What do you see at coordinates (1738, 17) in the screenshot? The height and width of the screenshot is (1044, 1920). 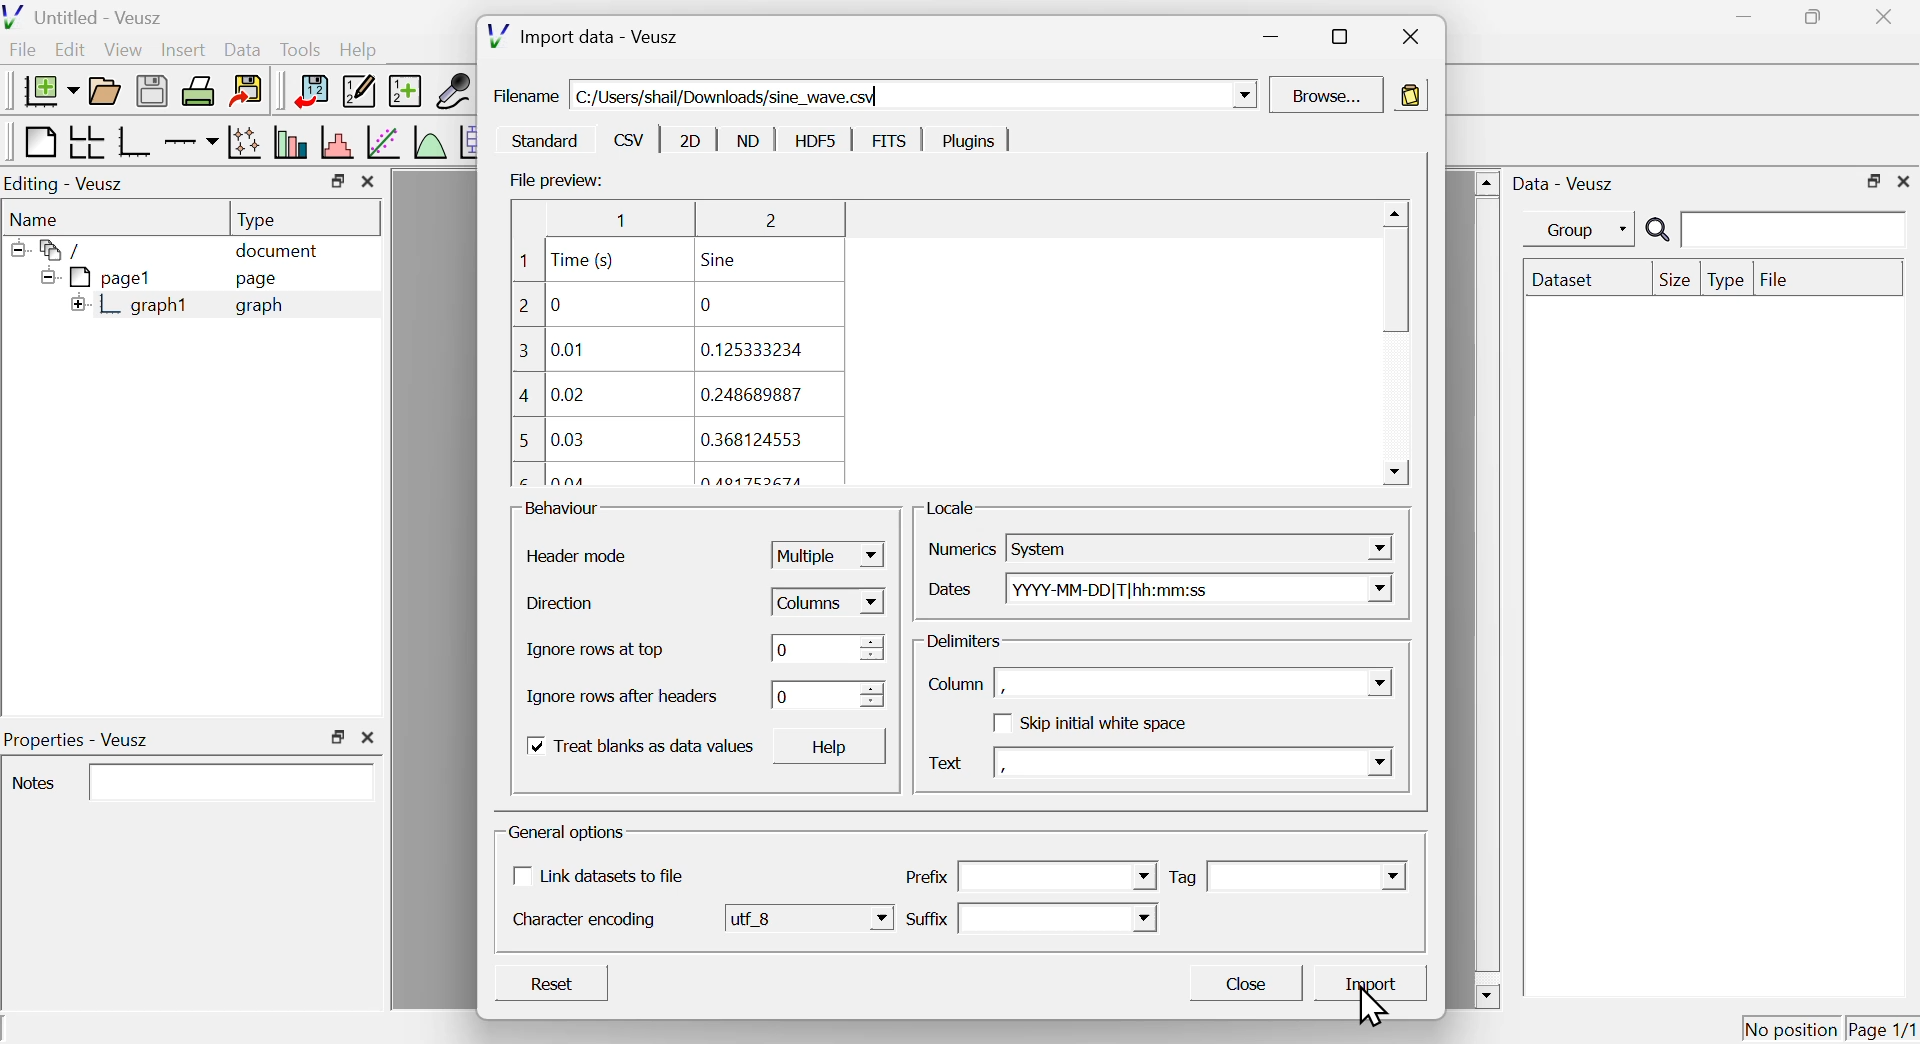 I see `minimize` at bounding box center [1738, 17].